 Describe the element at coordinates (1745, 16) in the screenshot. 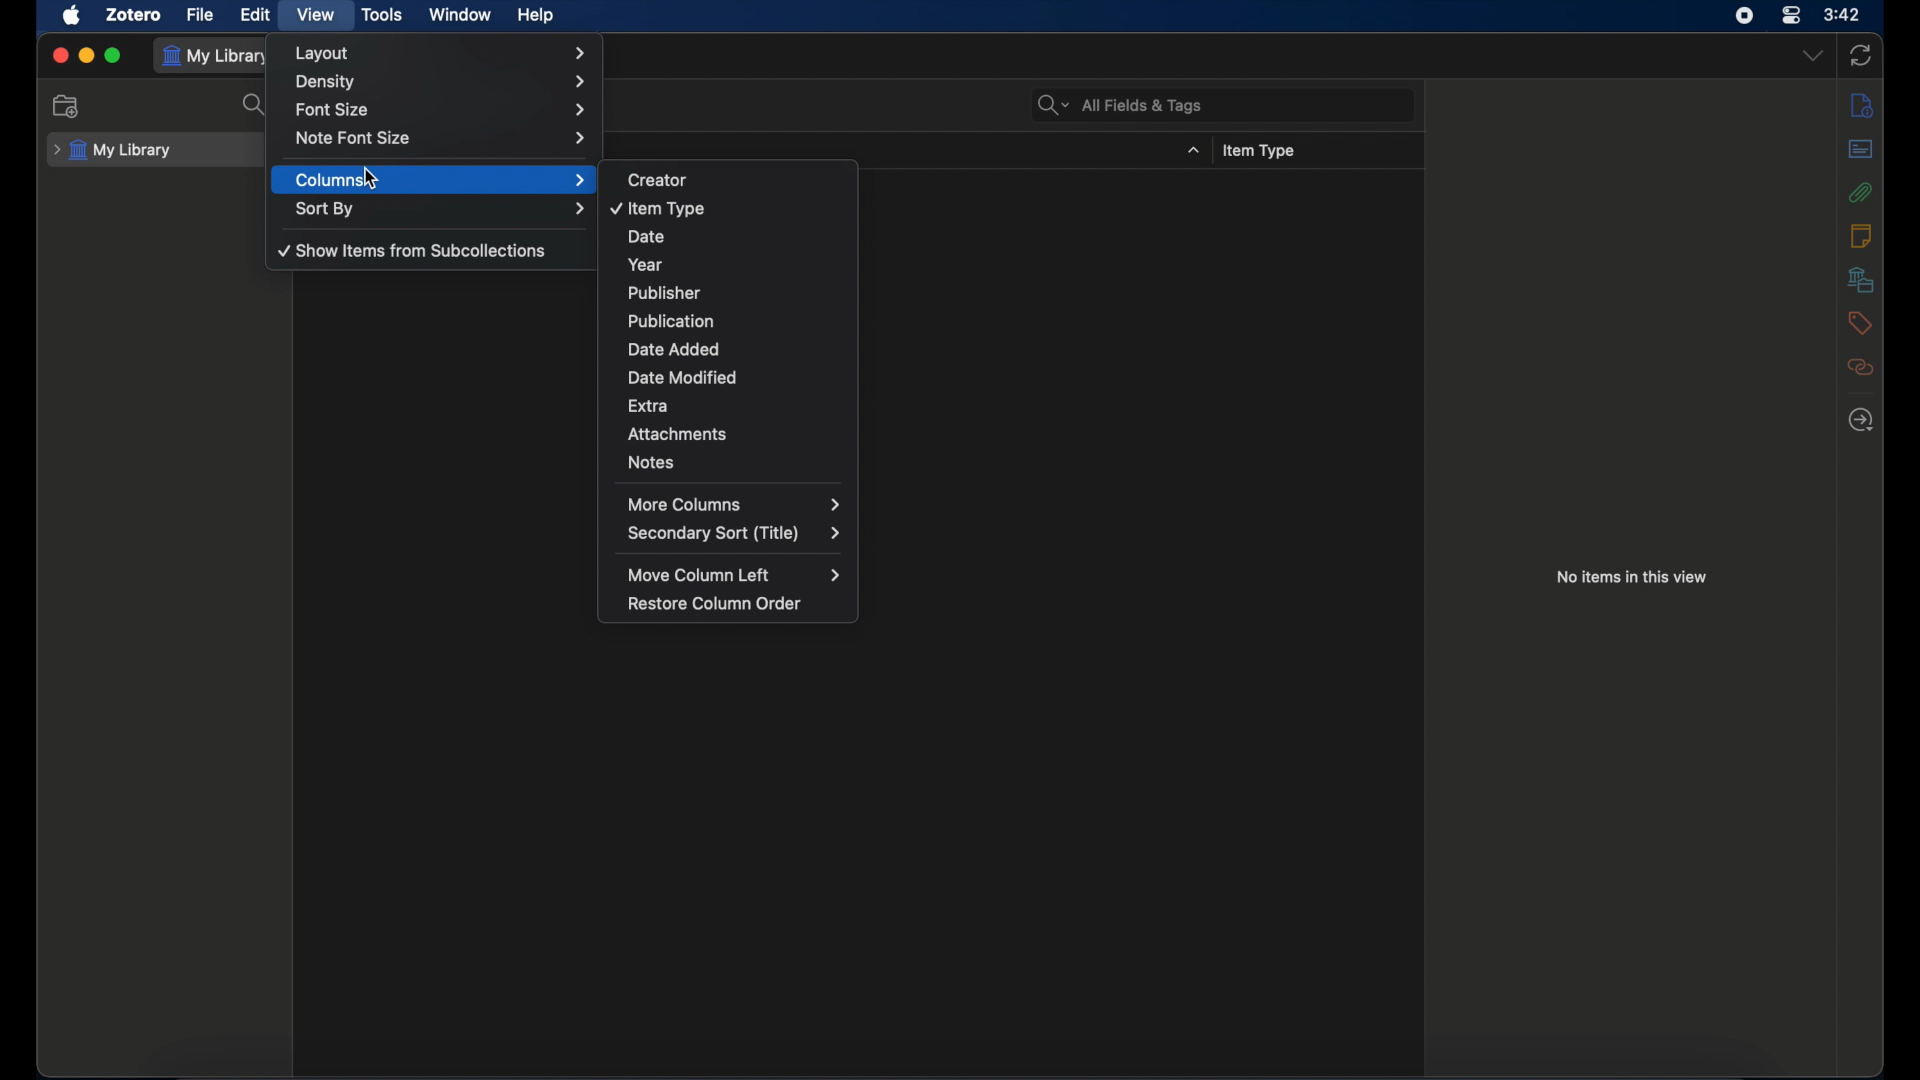

I see `screen recorder` at that location.